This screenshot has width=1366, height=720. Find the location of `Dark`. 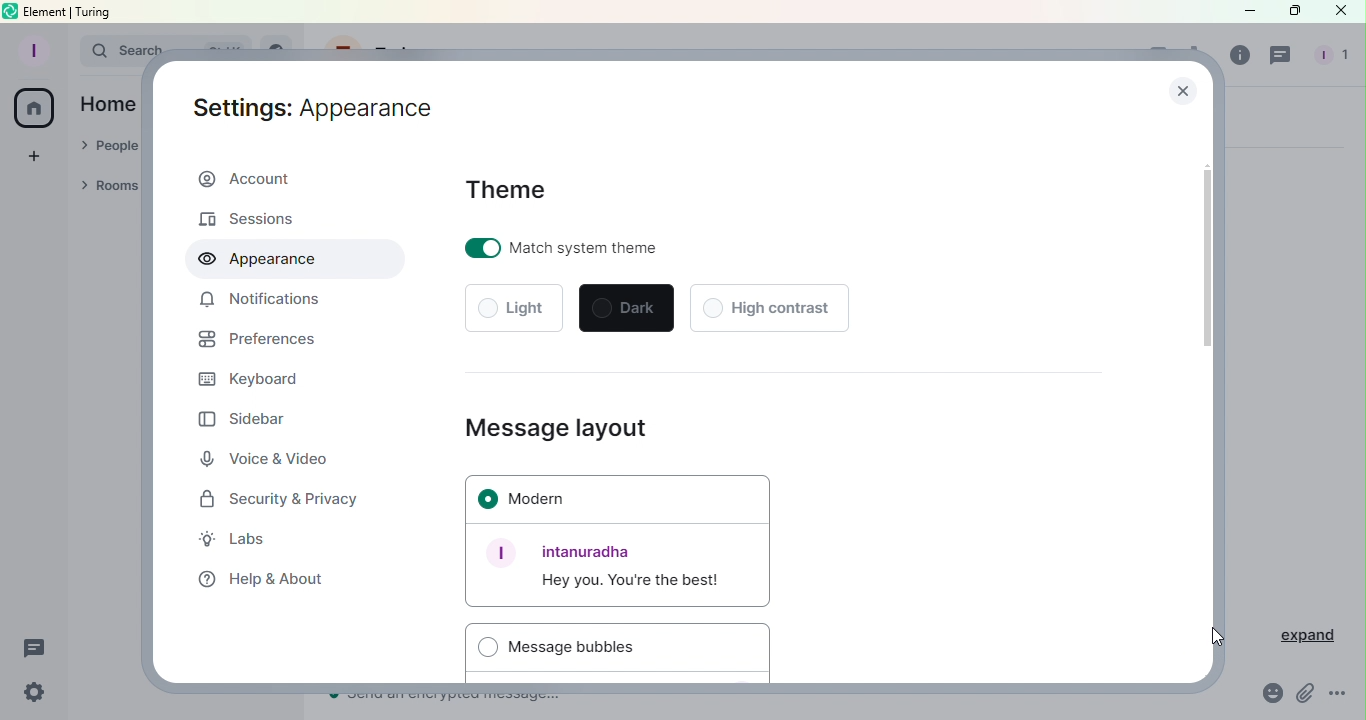

Dark is located at coordinates (627, 308).